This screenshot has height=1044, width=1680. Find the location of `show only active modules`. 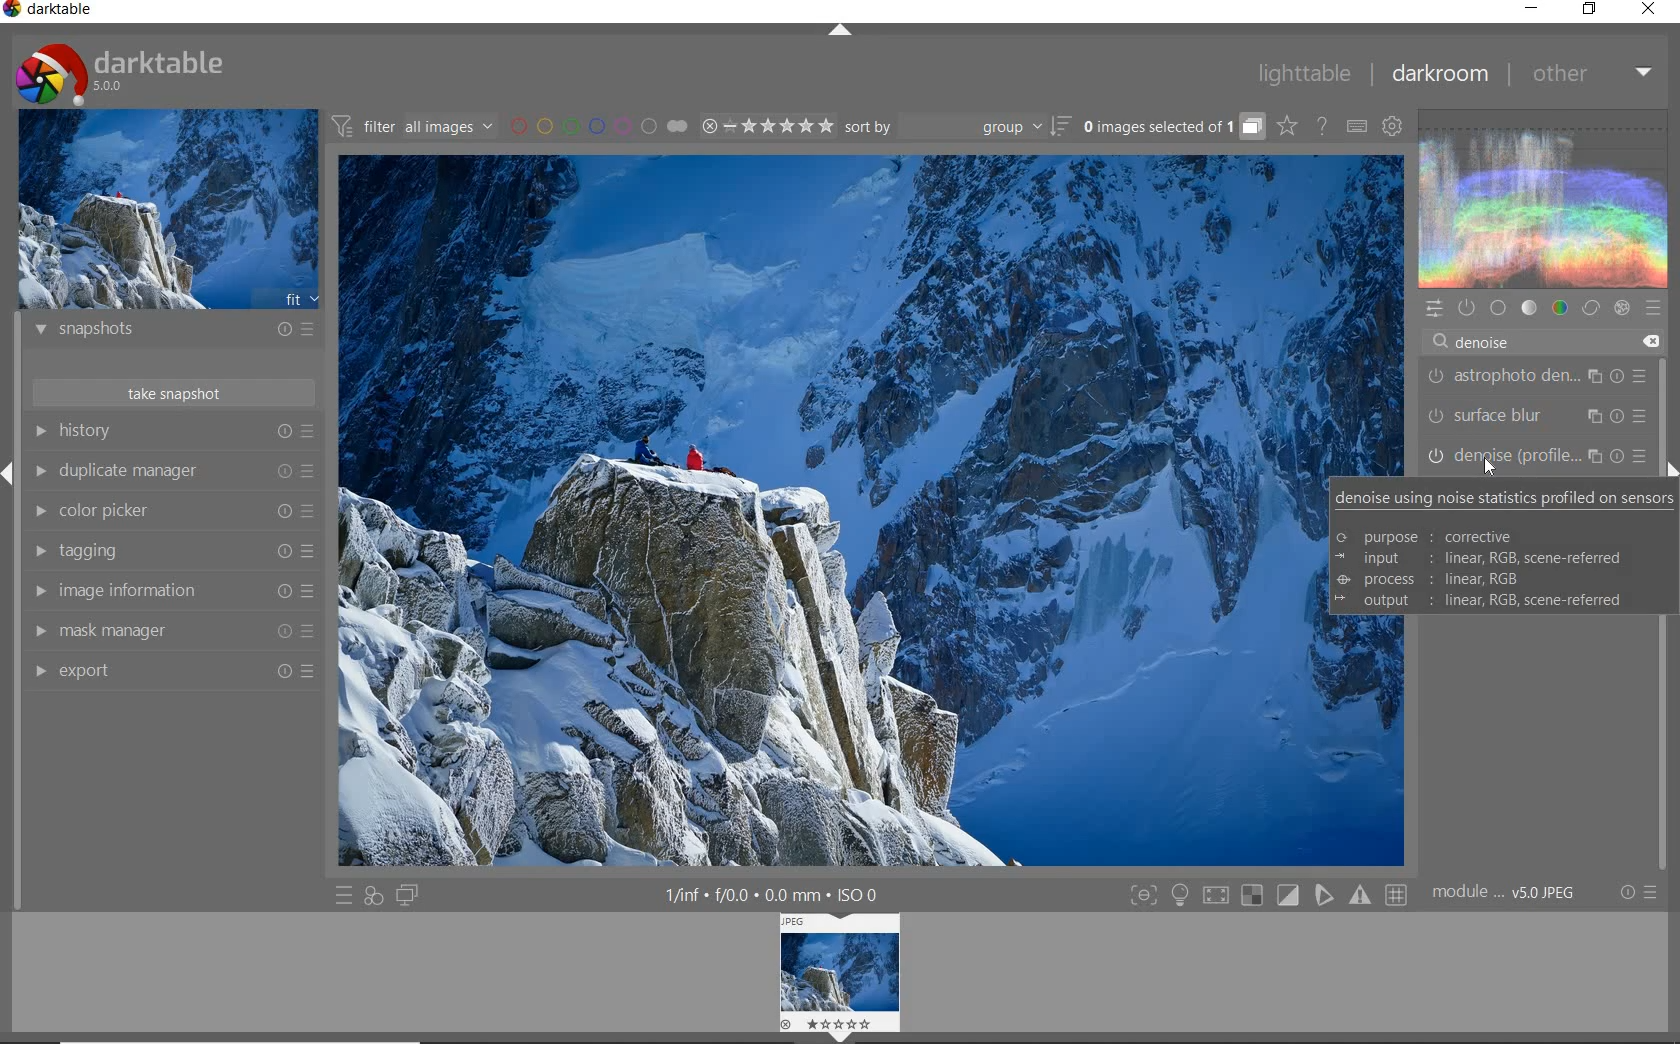

show only active modules is located at coordinates (1465, 308).